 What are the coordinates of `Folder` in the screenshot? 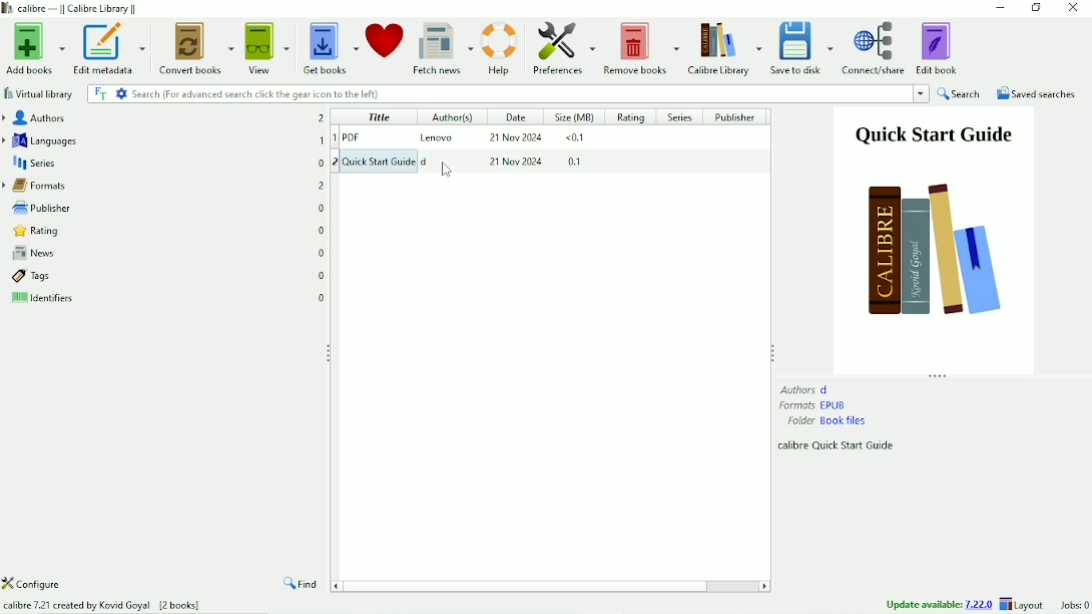 It's located at (827, 421).